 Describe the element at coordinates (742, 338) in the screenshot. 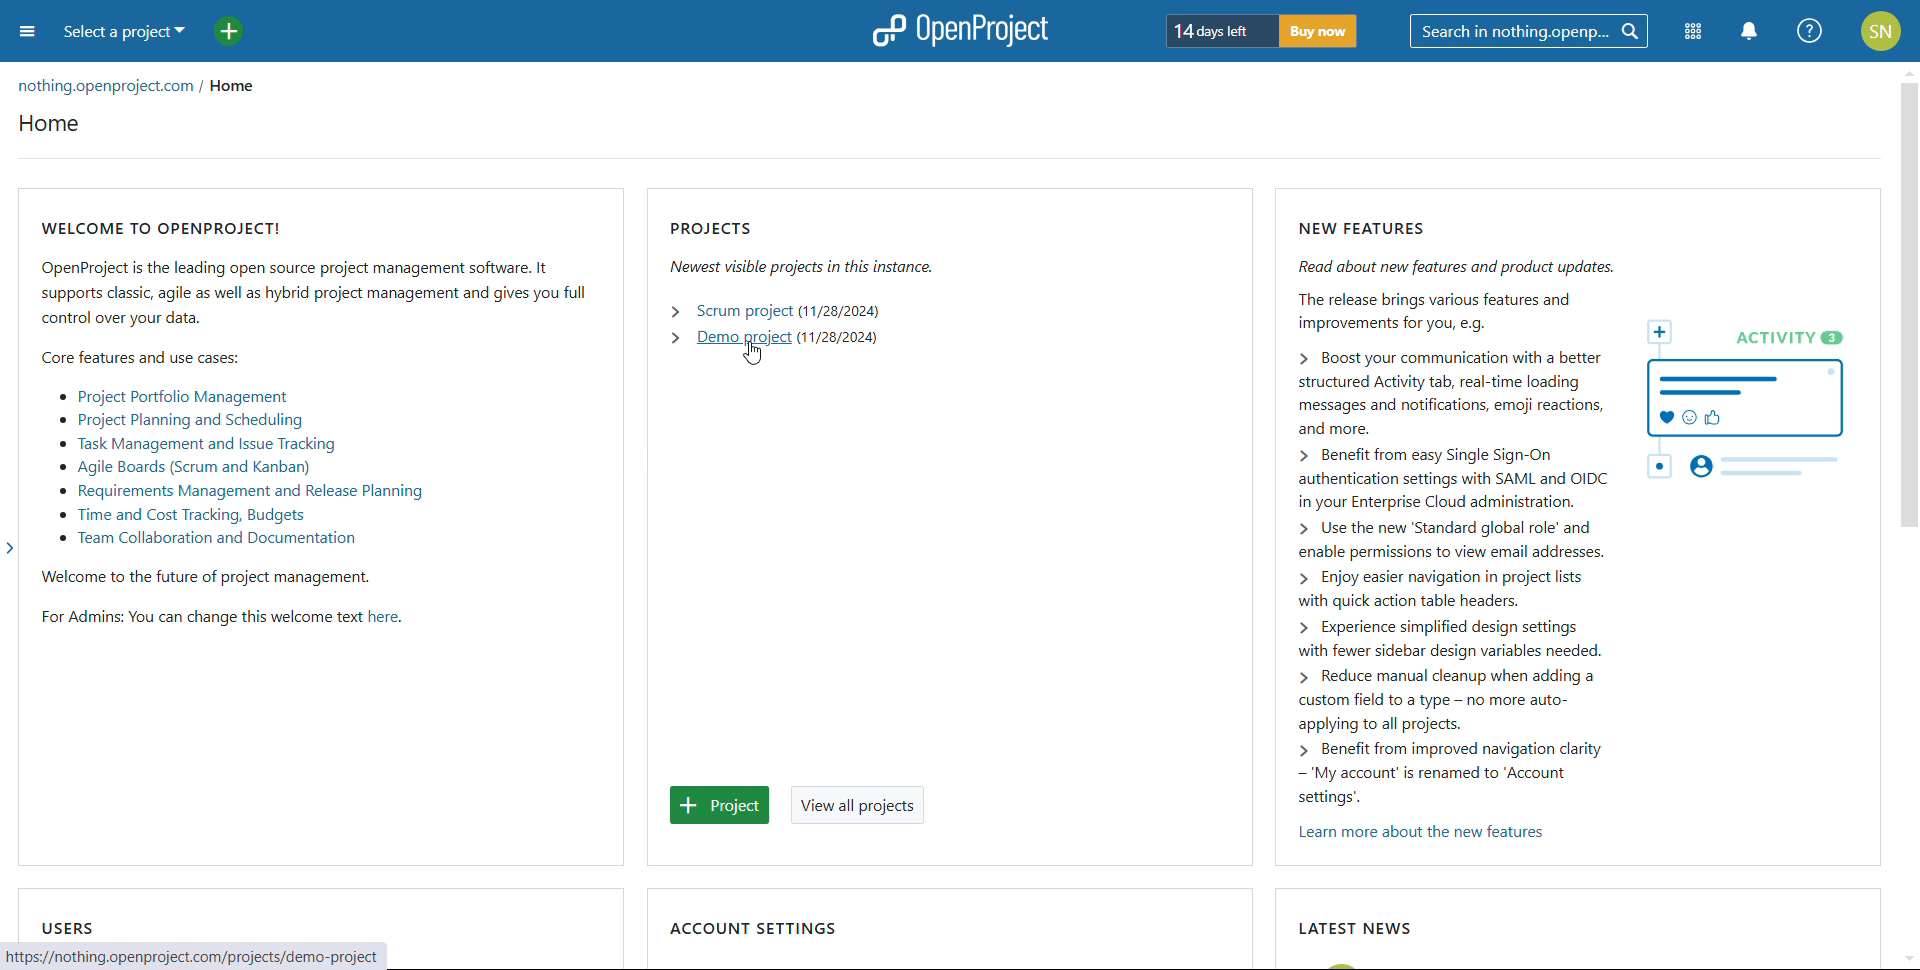

I see `demo project` at that location.